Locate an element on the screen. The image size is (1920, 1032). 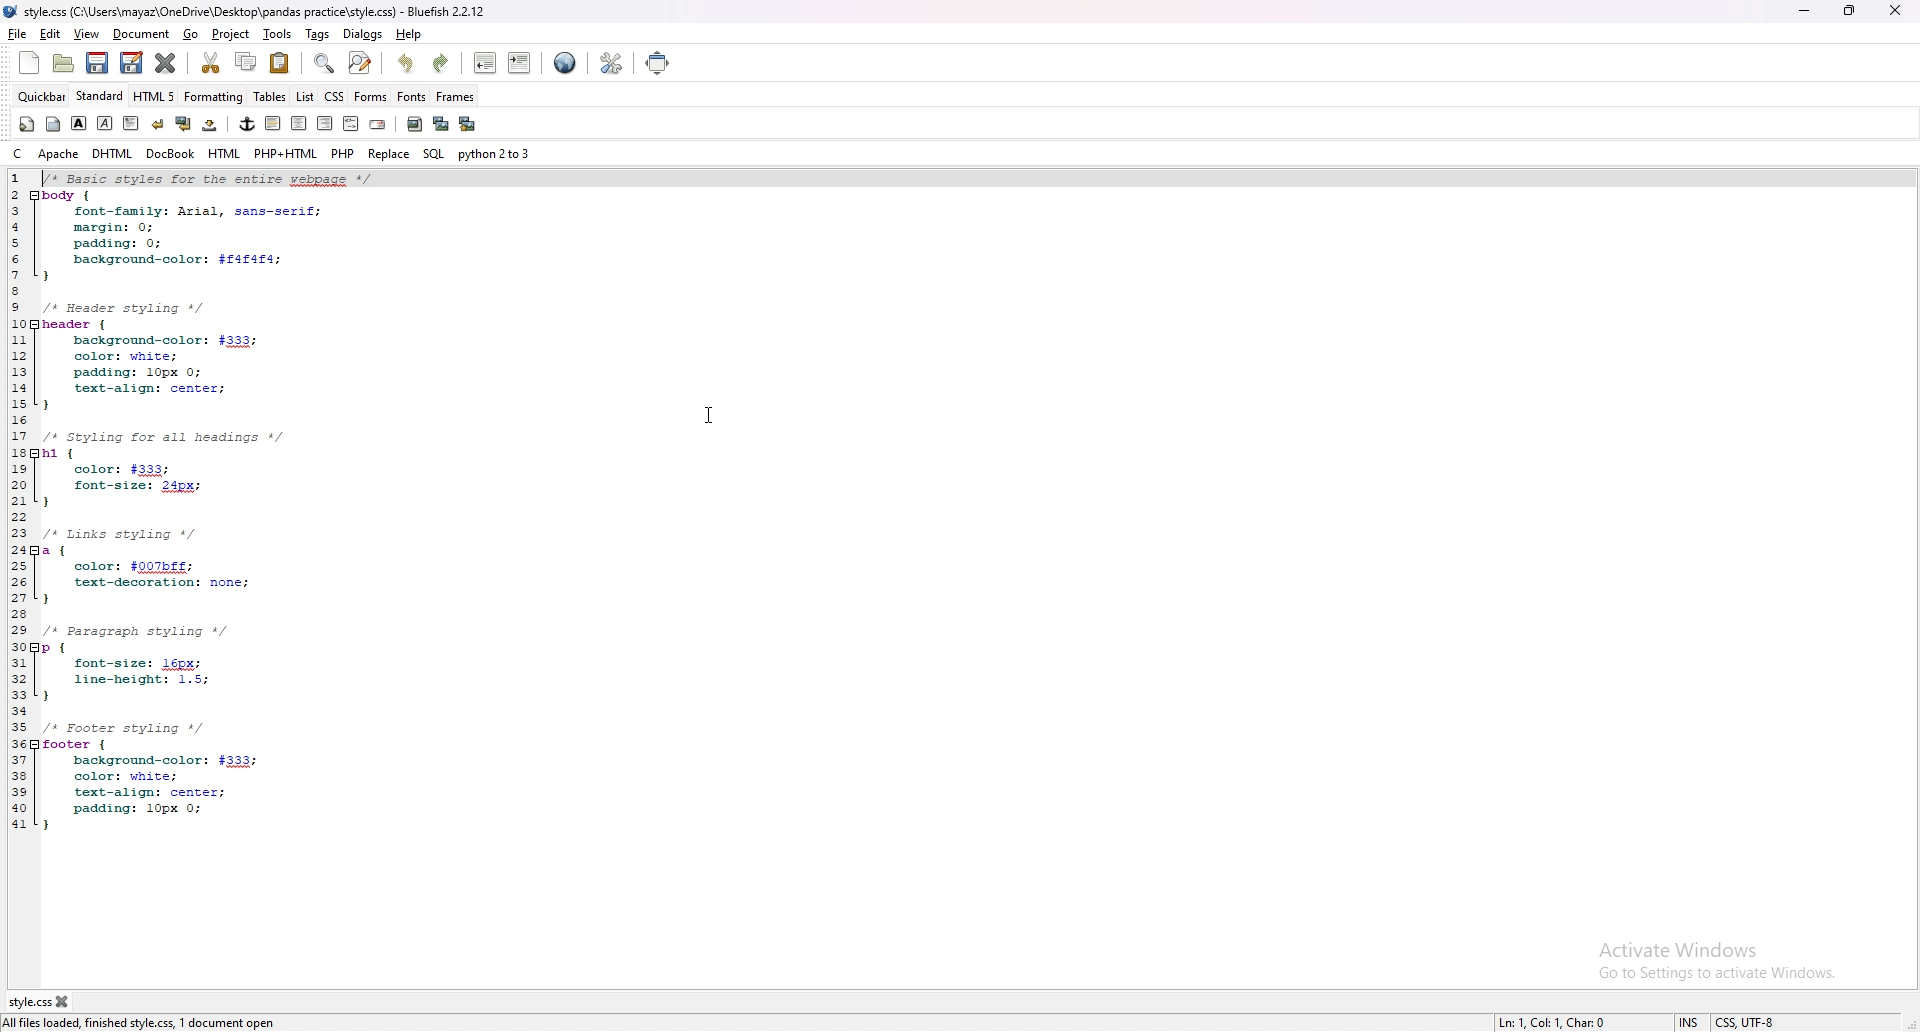
style.css (C:\Users\mayaz\OneDrive\Desktop\pandas practice\style.css) - Bluefish 2.2.12 is located at coordinates (260, 13).